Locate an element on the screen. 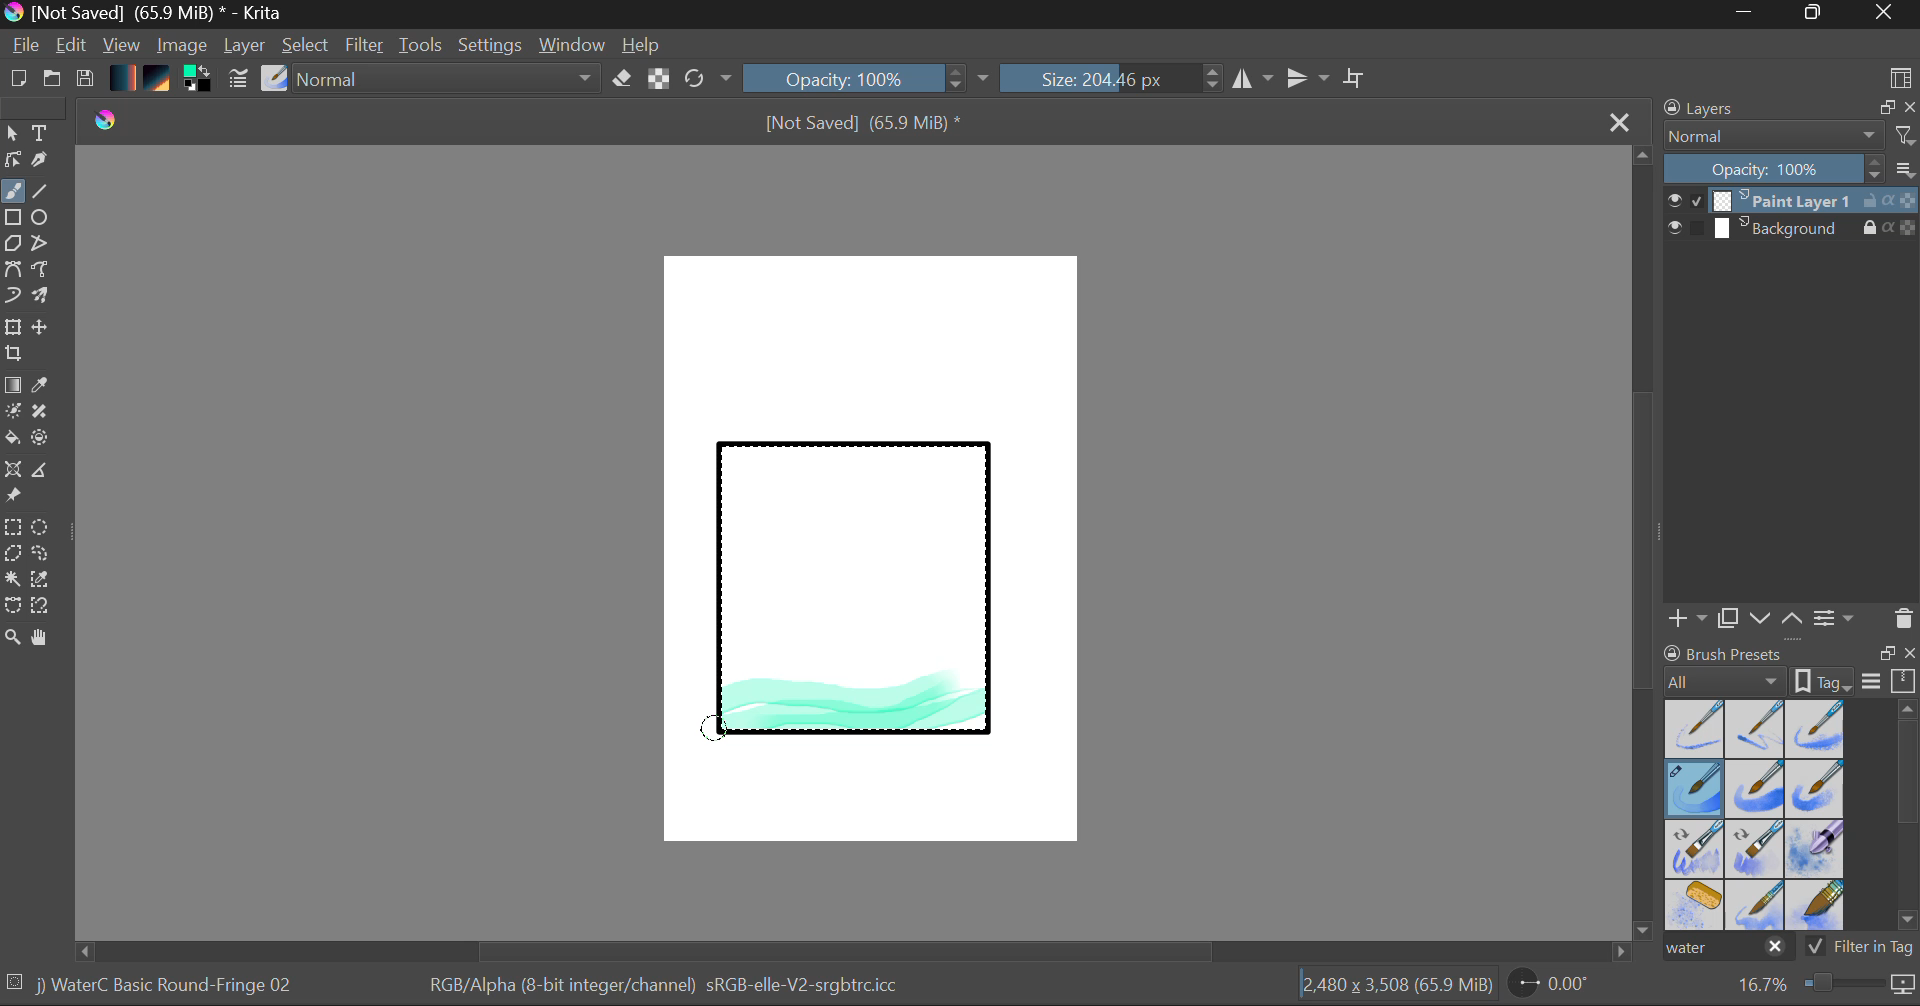 The image size is (1920, 1006). Layer Settings is located at coordinates (1835, 617).